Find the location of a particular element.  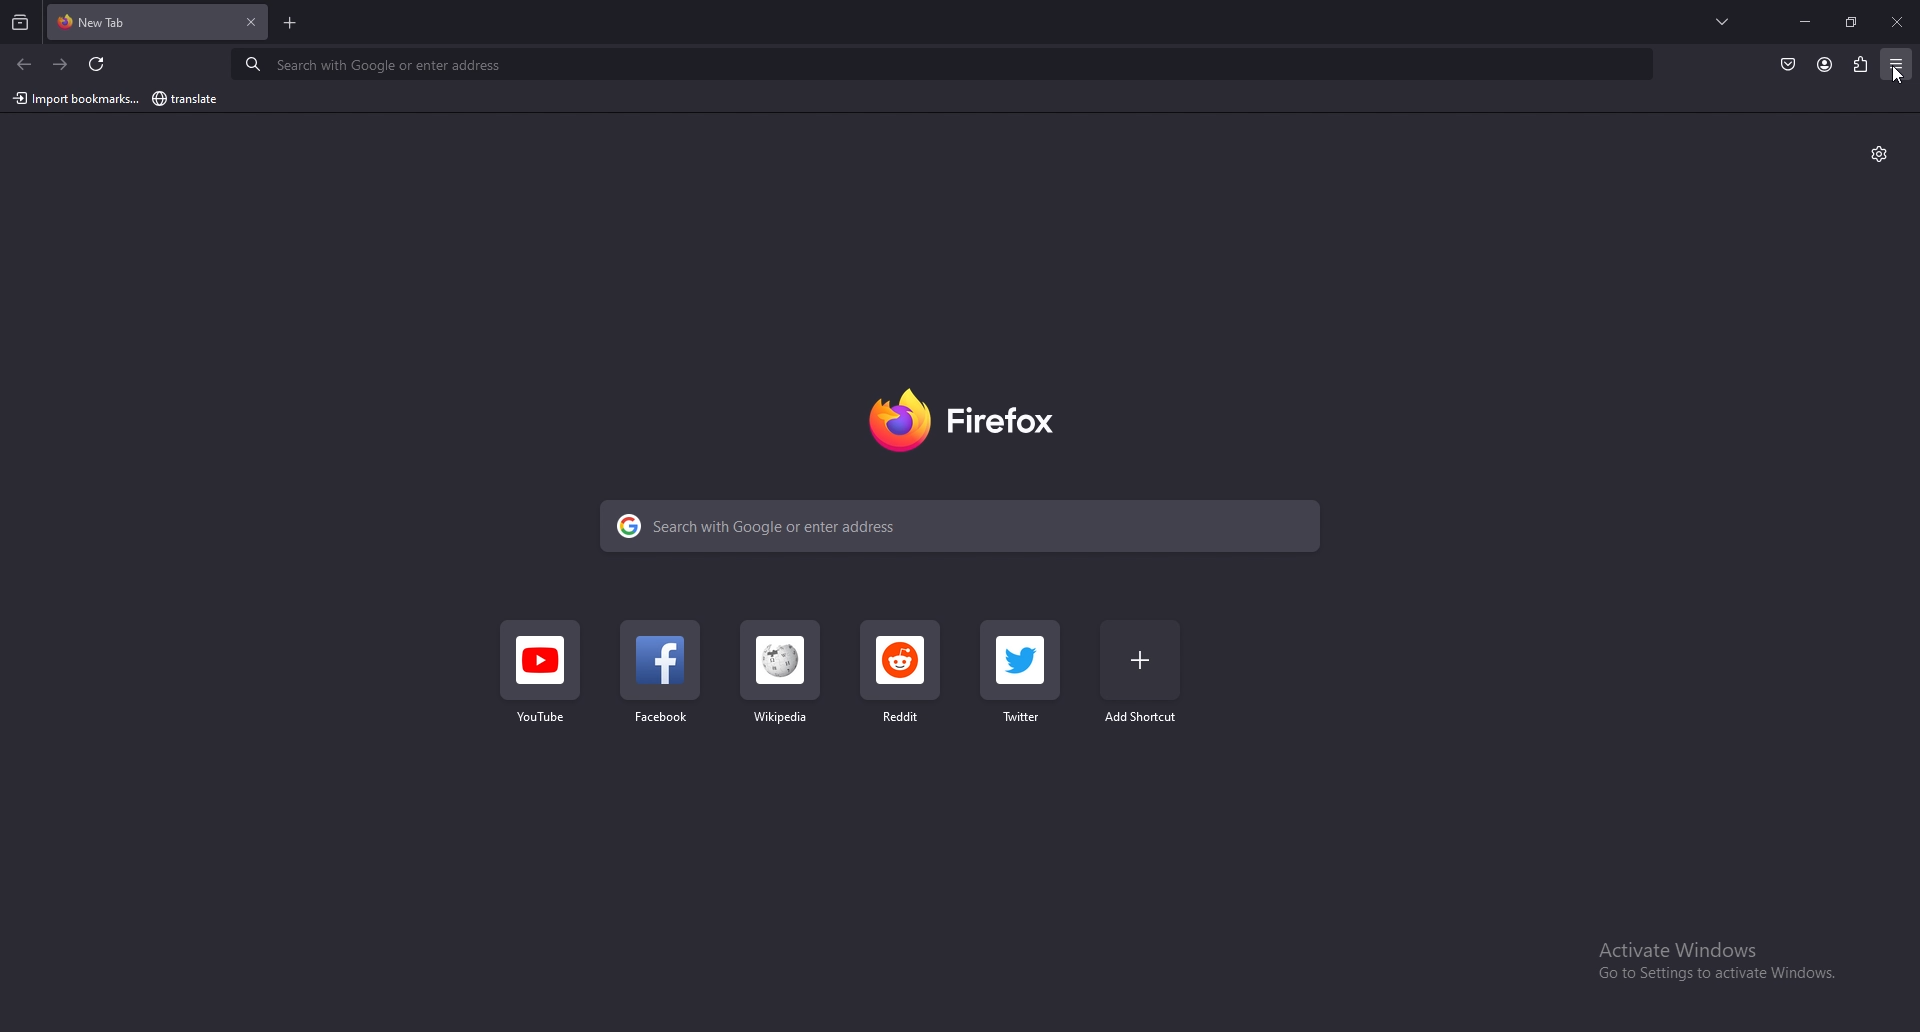

forward is located at coordinates (63, 64).